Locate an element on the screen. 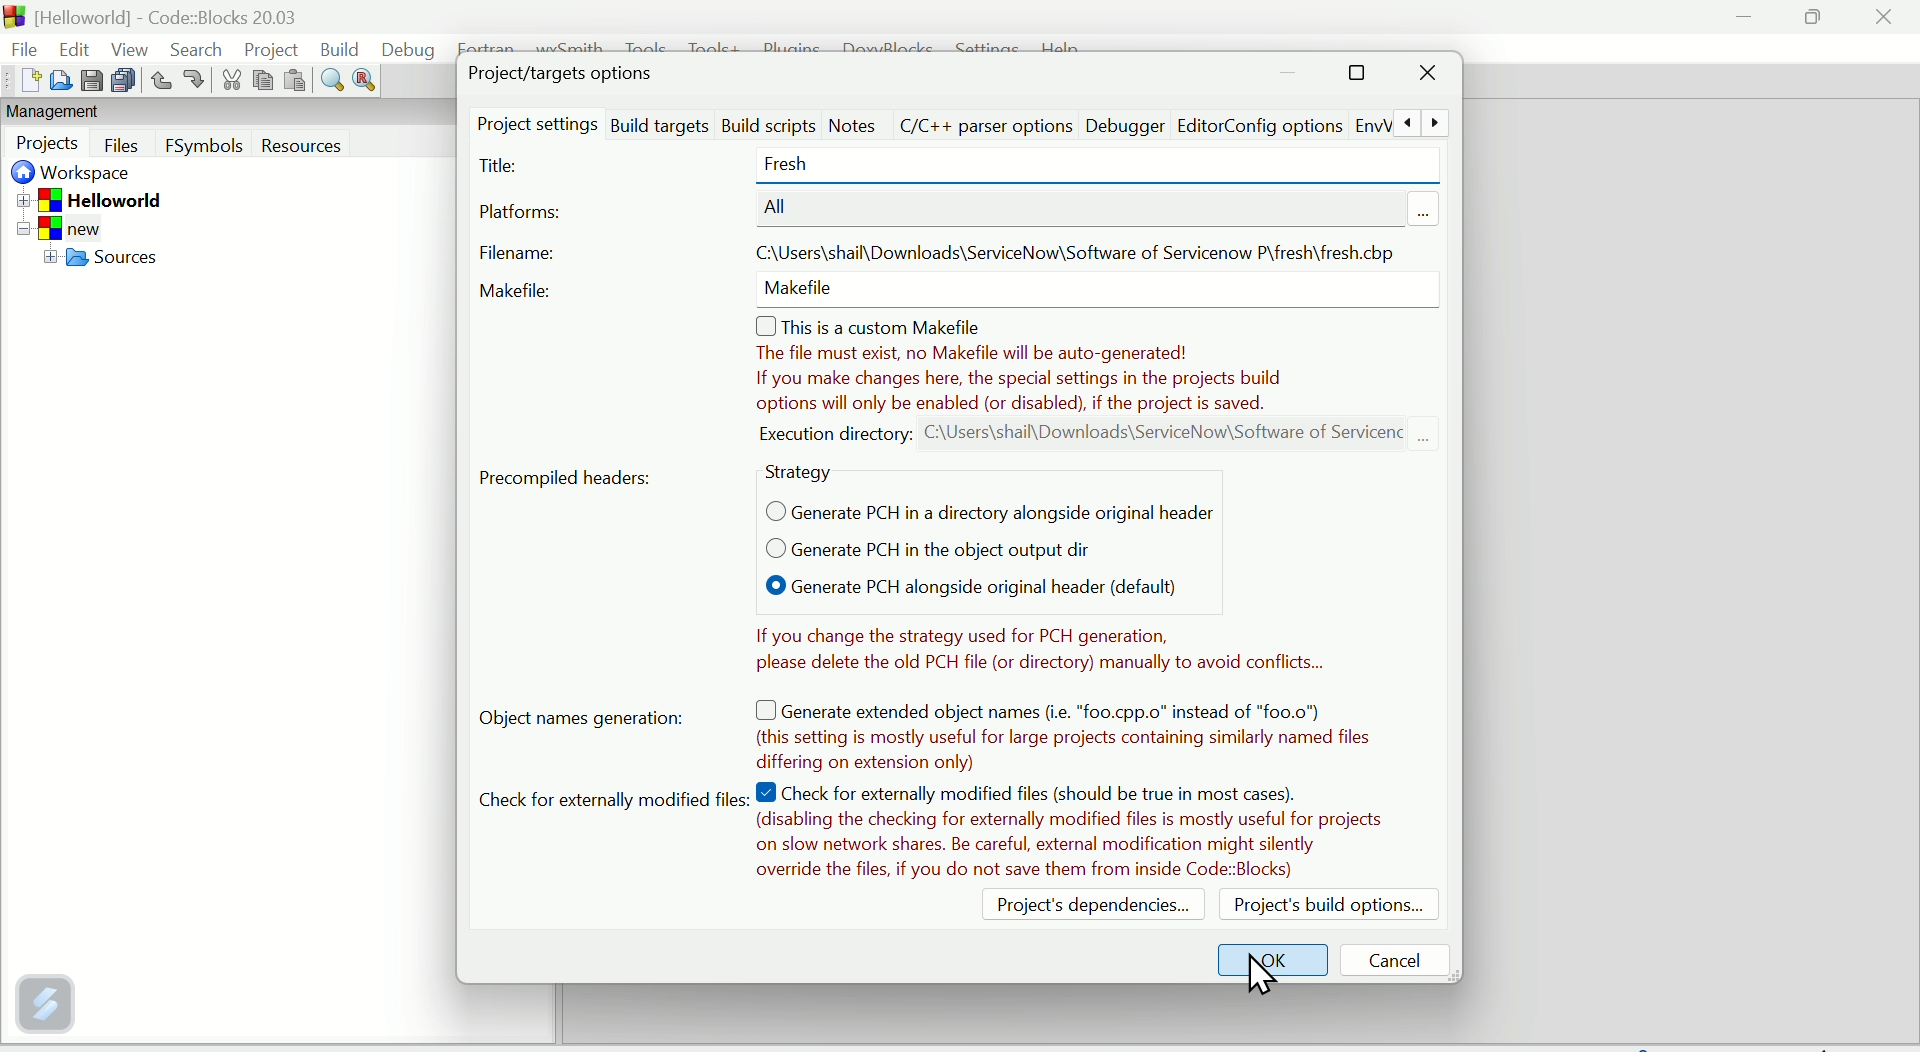 Image resolution: width=1920 pixels, height=1052 pixels. minimise is located at coordinates (1745, 20).